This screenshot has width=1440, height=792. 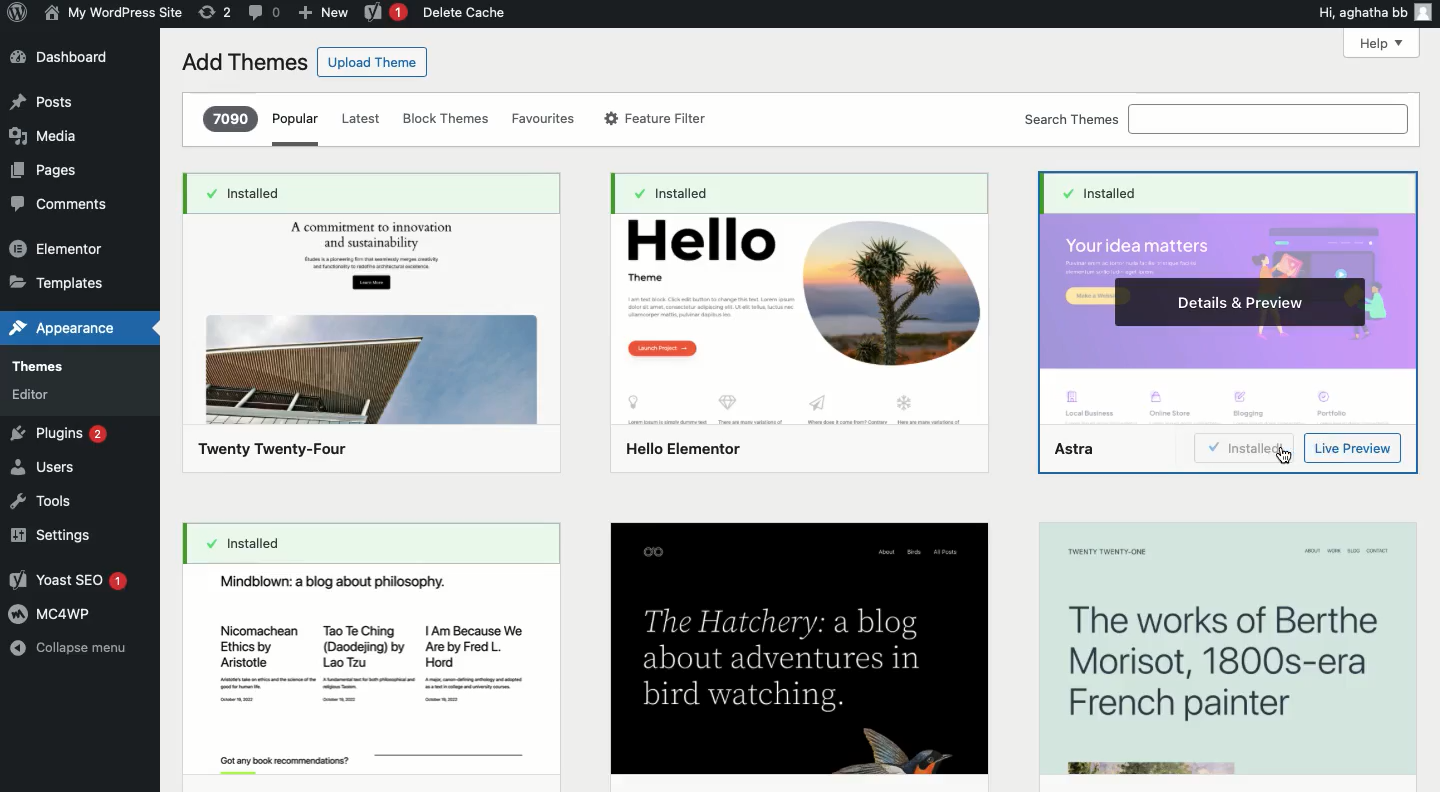 What do you see at coordinates (17, 14) in the screenshot?
I see `Annotate Logo` at bounding box center [17, 14].